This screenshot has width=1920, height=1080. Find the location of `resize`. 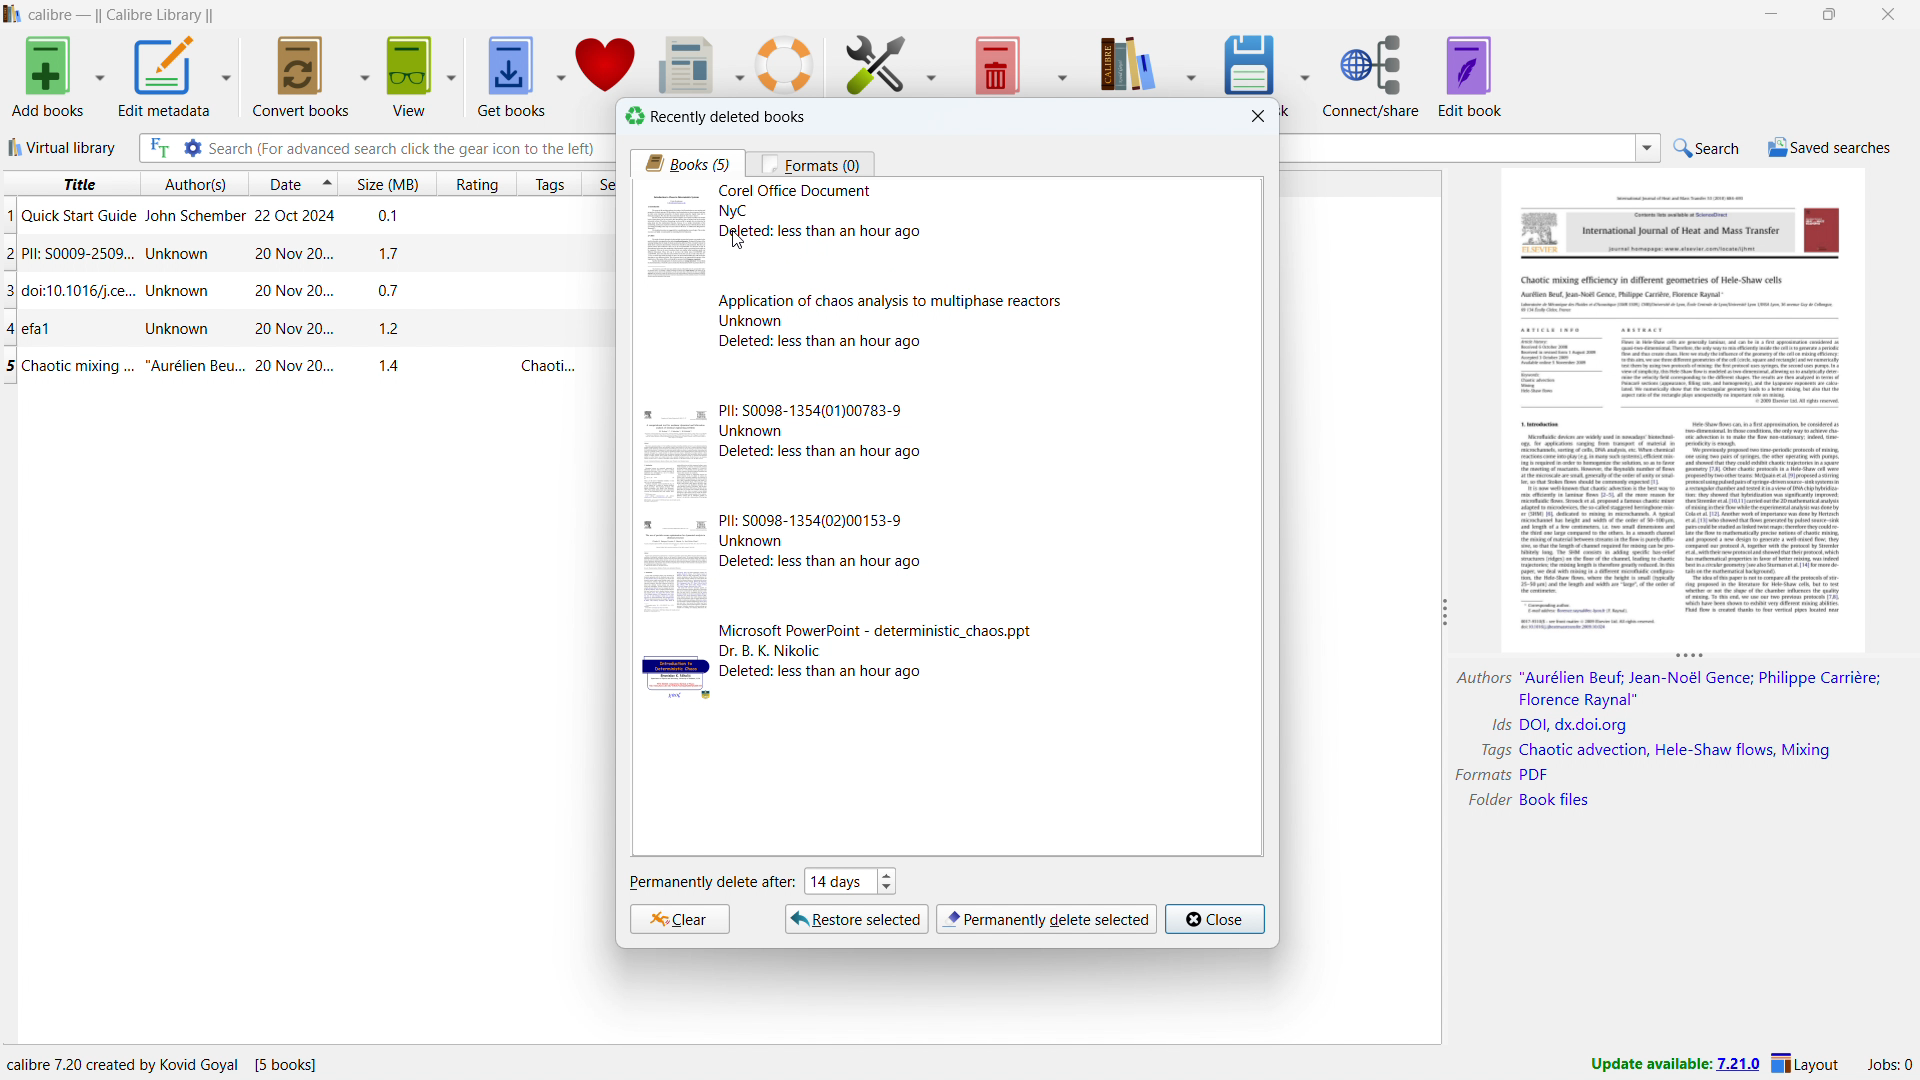

resize is located at coordinates (1442, 613).